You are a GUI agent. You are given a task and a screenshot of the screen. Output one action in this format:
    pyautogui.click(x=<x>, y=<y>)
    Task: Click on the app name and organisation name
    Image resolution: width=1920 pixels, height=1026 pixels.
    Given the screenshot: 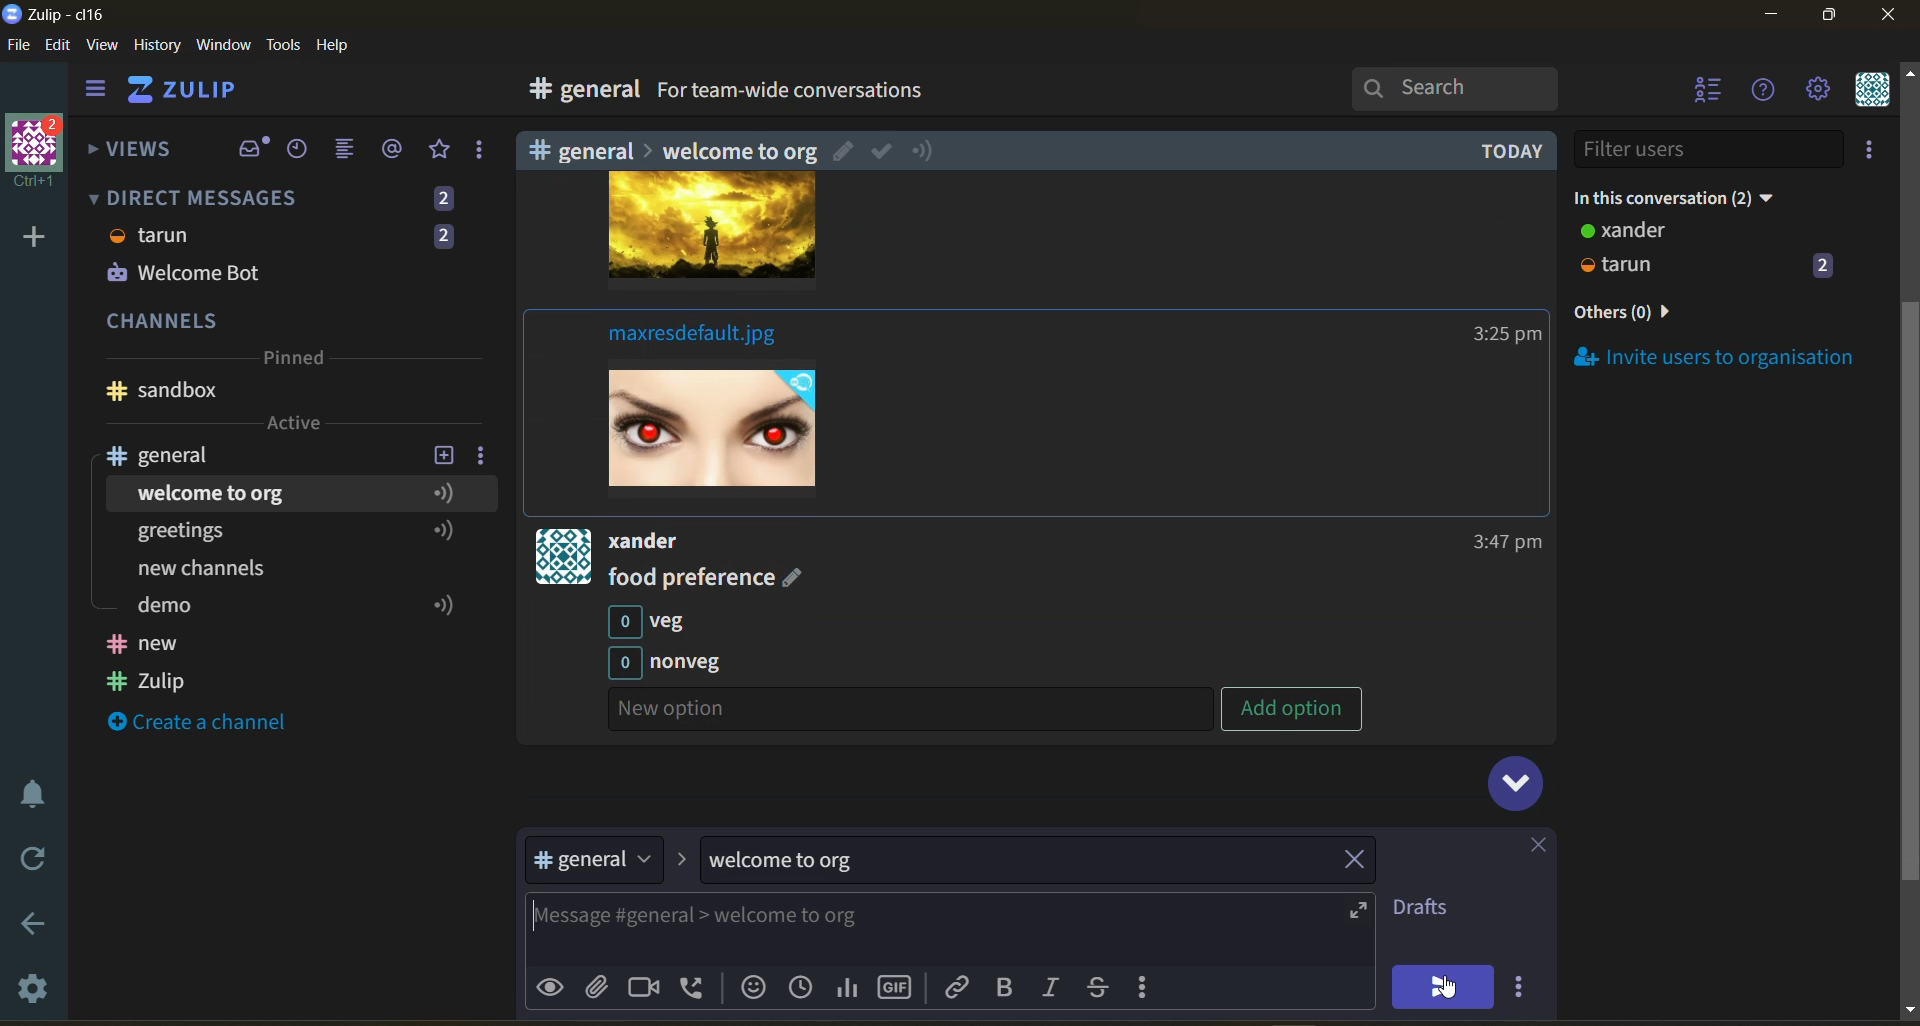 What is the action you would take?
    pyautogui.click(x=54, y=15)
    